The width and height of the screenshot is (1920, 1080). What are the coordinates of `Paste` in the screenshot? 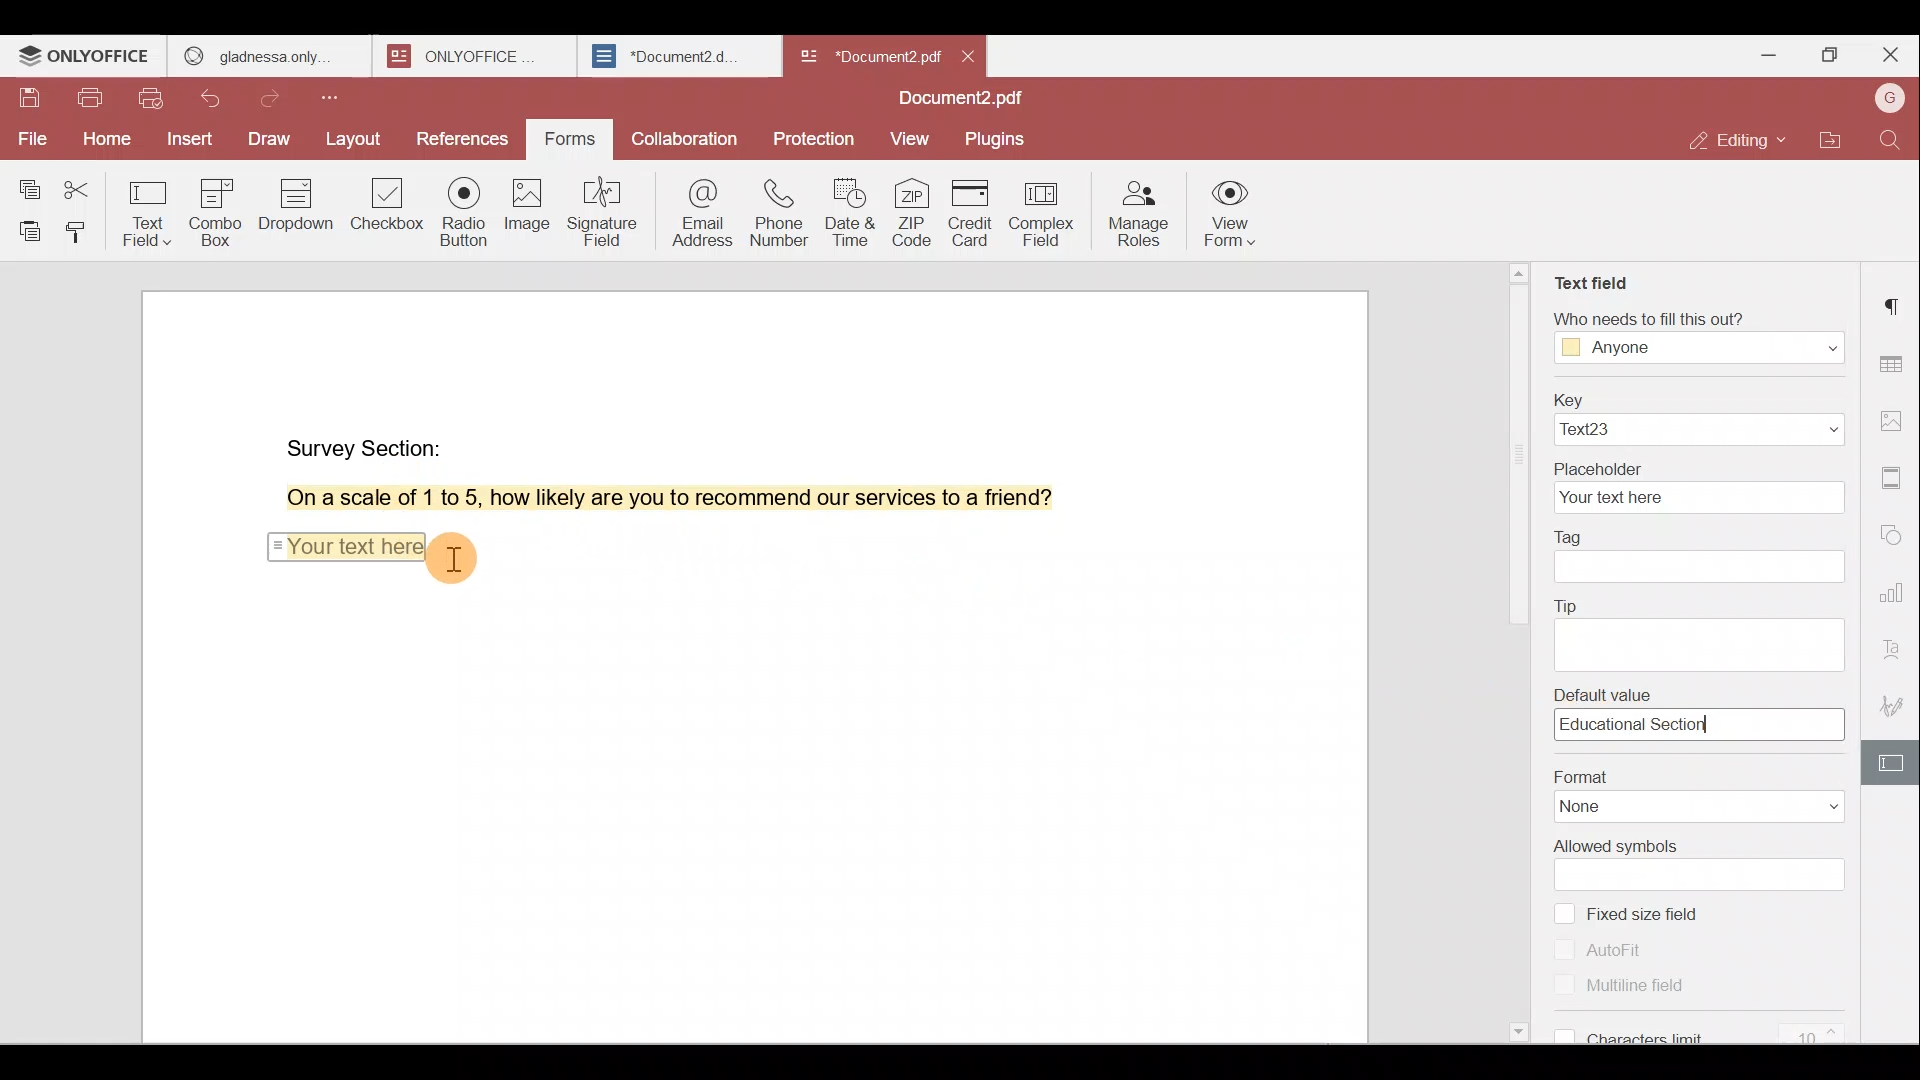 It's located at (24, 231).